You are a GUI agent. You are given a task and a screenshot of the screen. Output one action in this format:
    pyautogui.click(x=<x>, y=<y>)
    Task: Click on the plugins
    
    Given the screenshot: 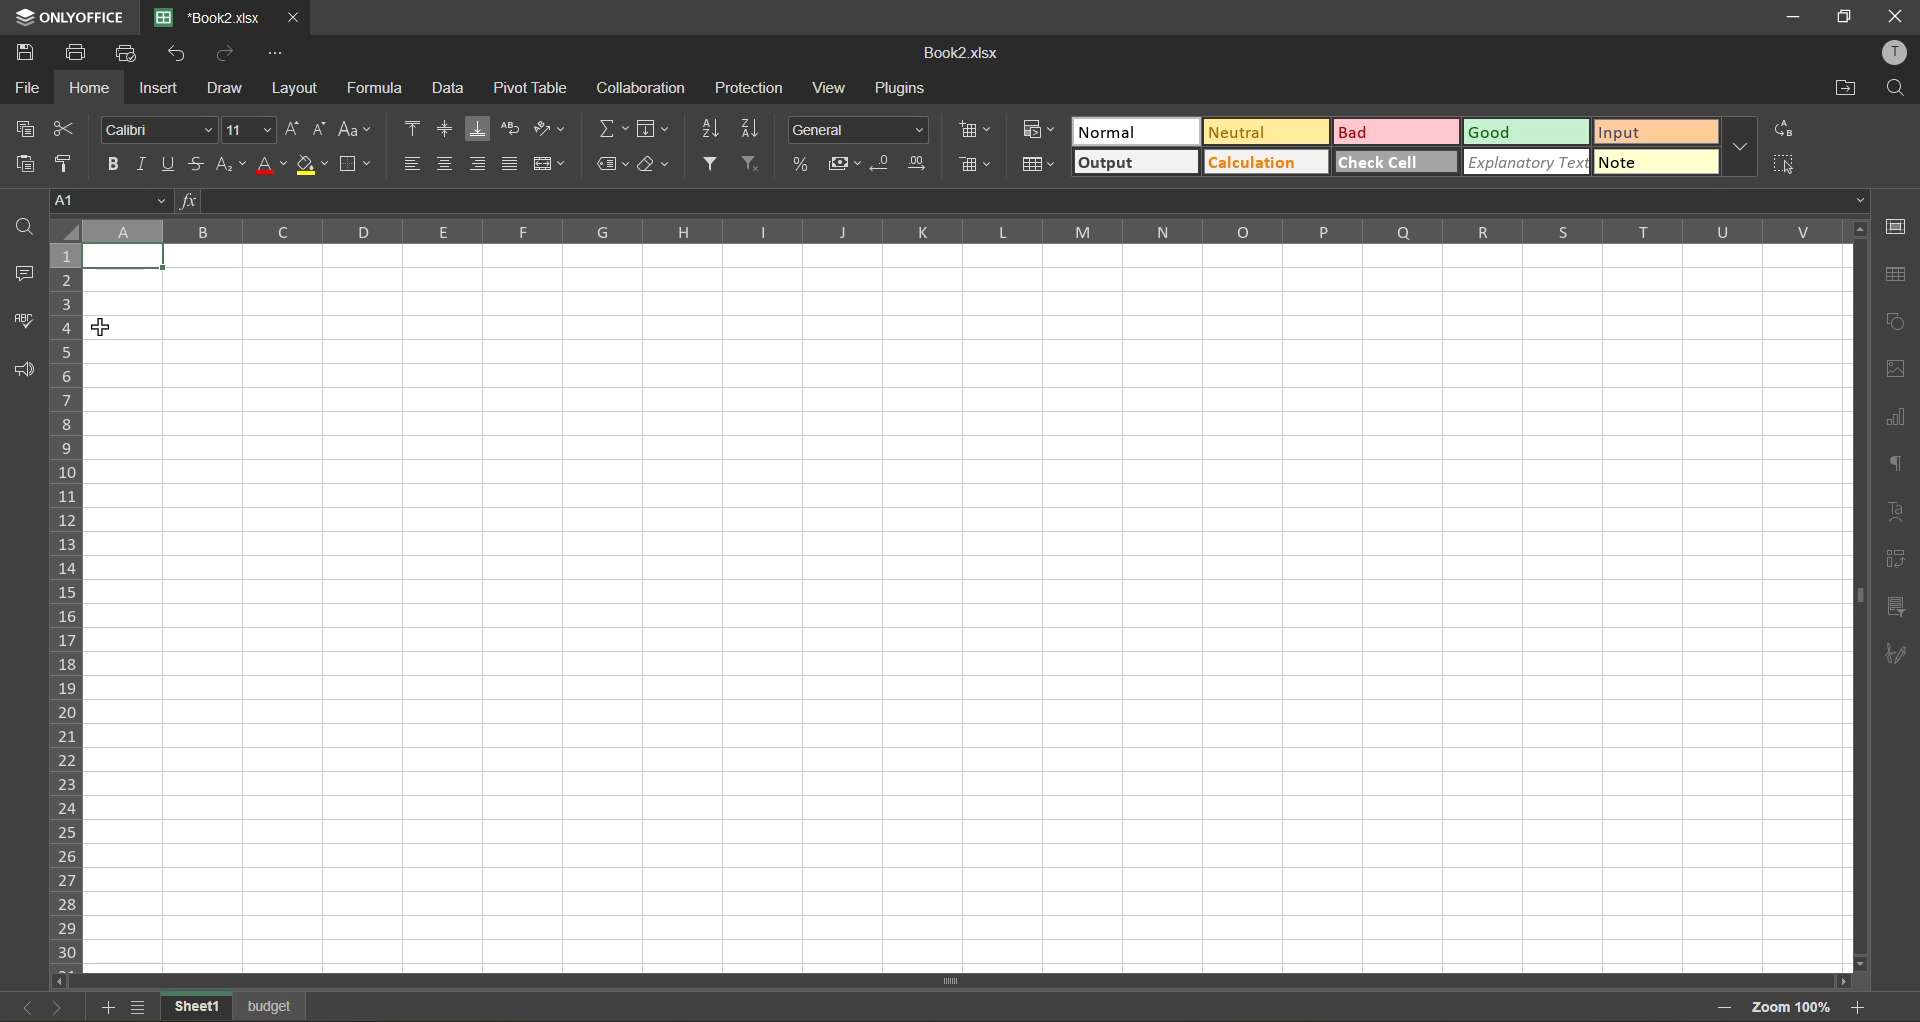 What is the action you would take?
    pyautogui.click(x=905, y=89)
    